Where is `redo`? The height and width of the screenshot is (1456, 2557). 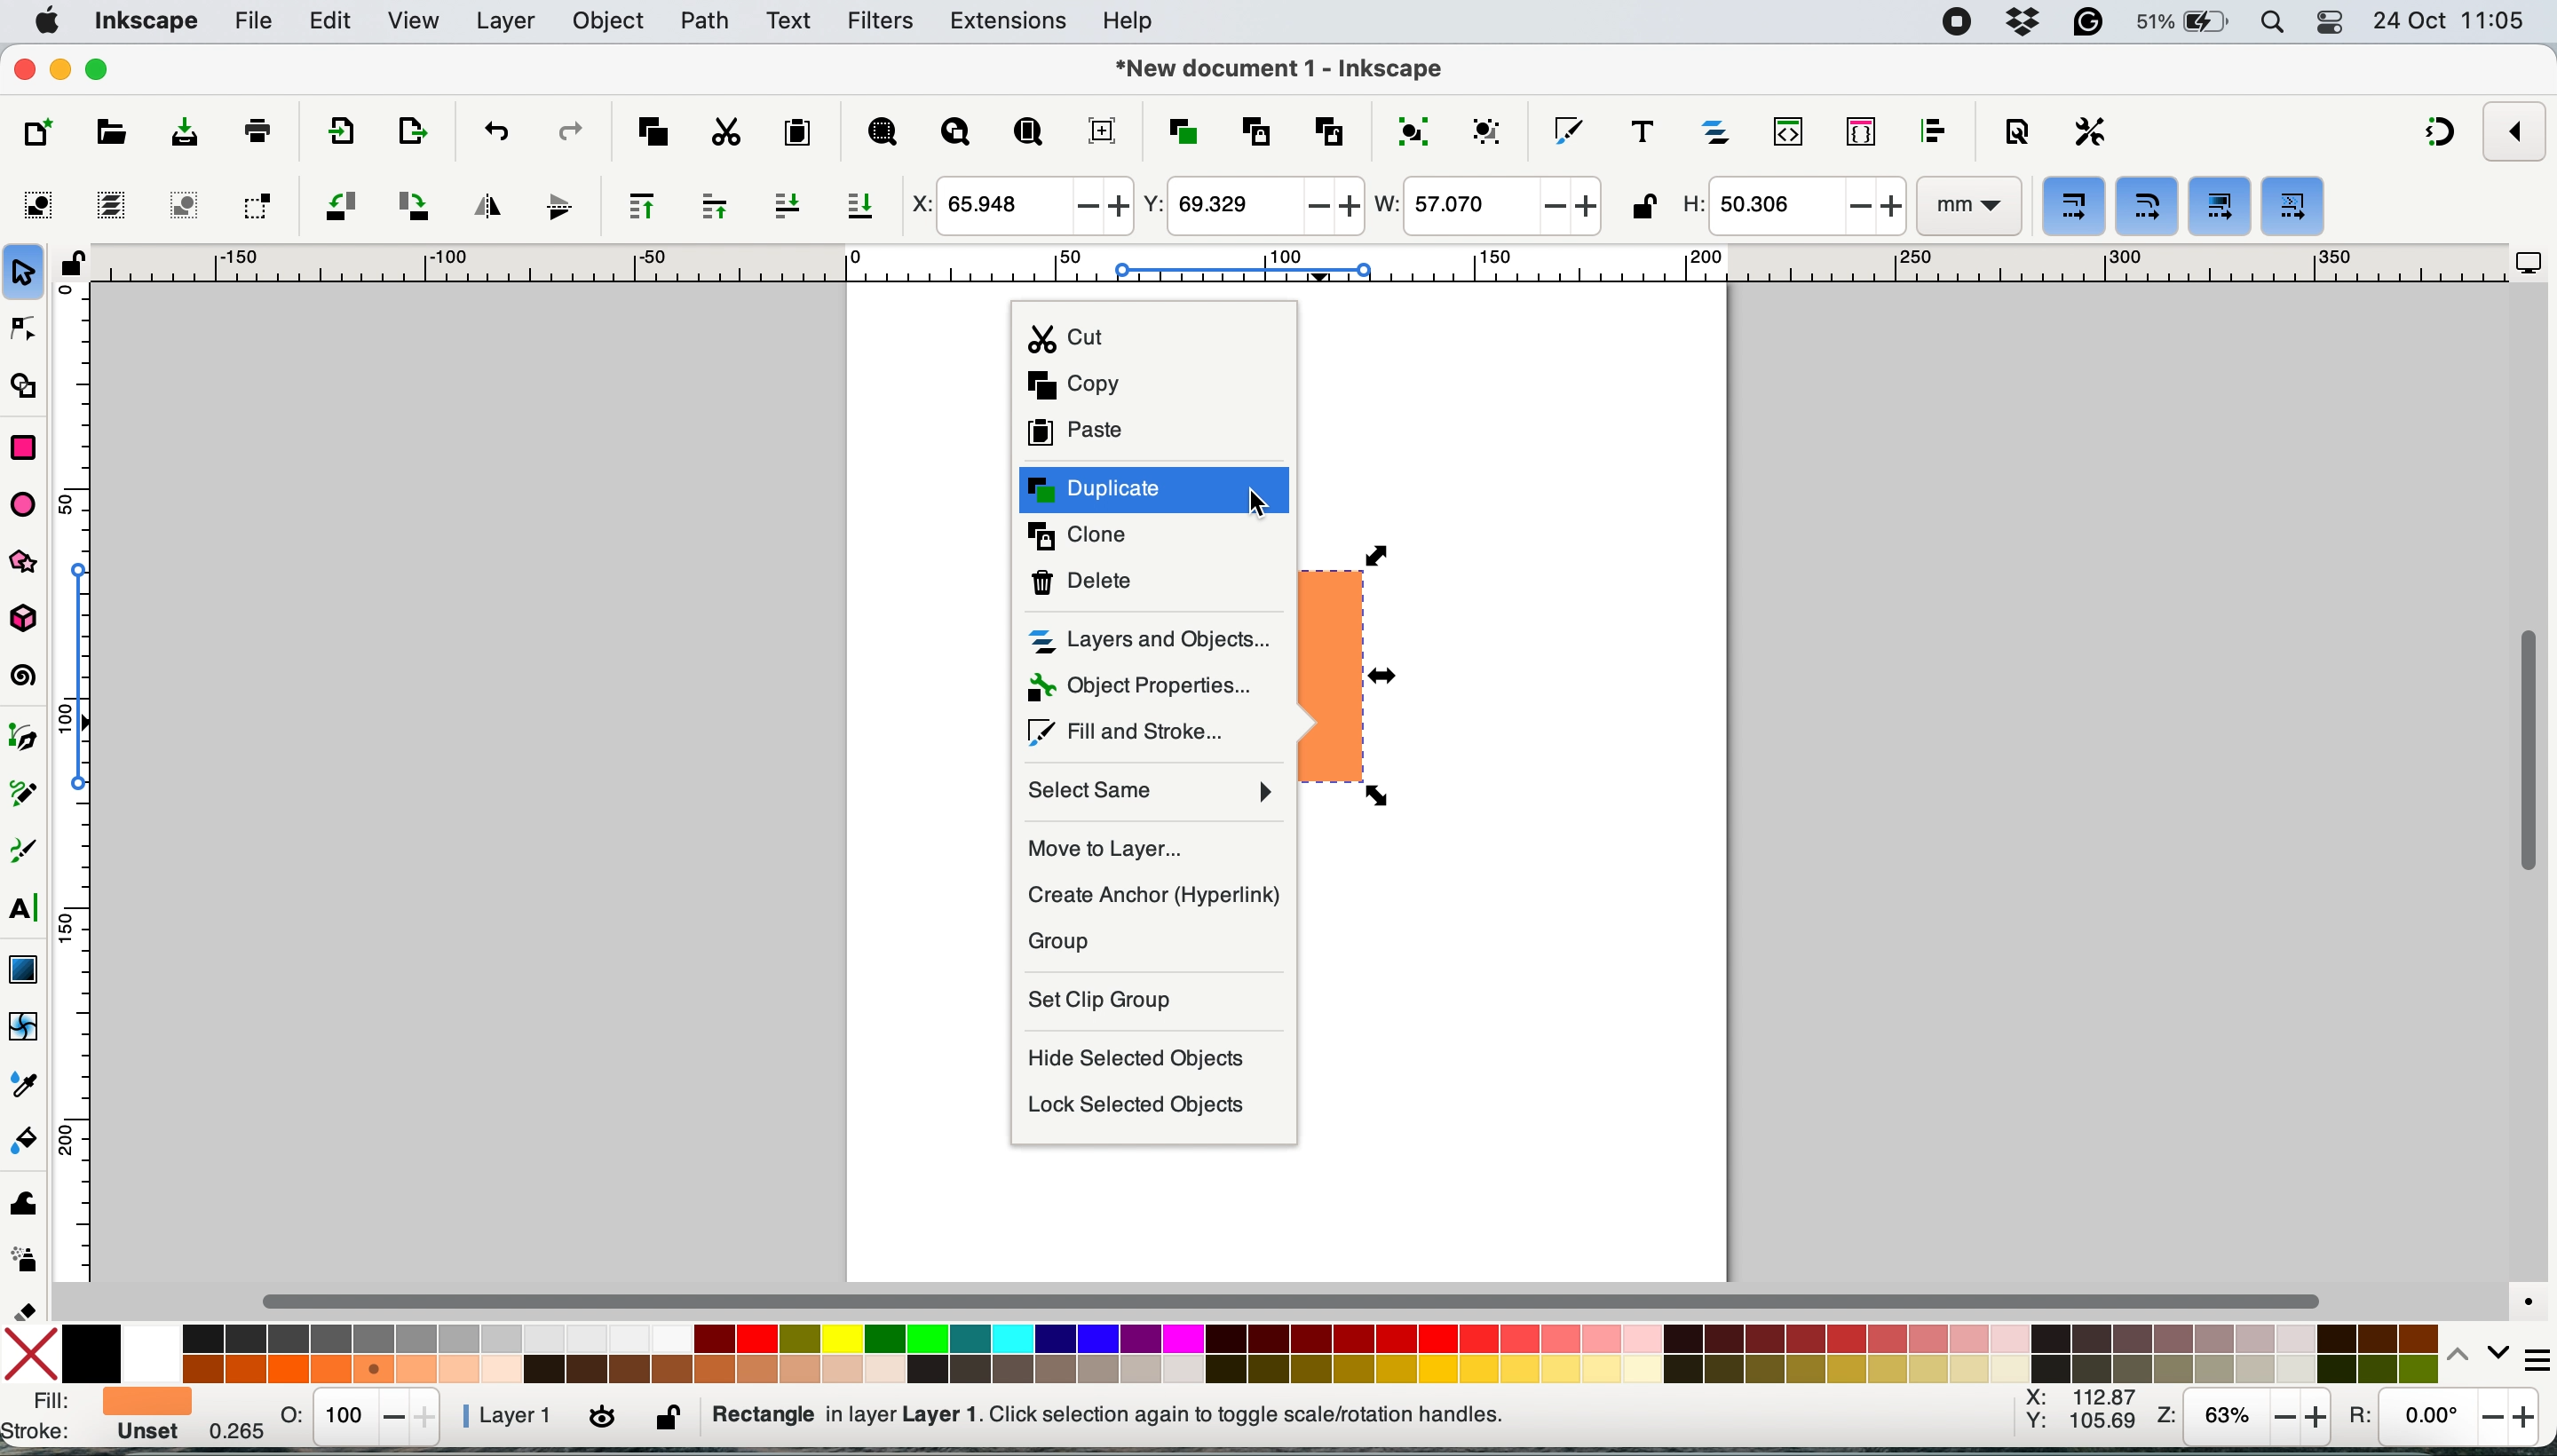
redo is located at coordinates (569, 130).